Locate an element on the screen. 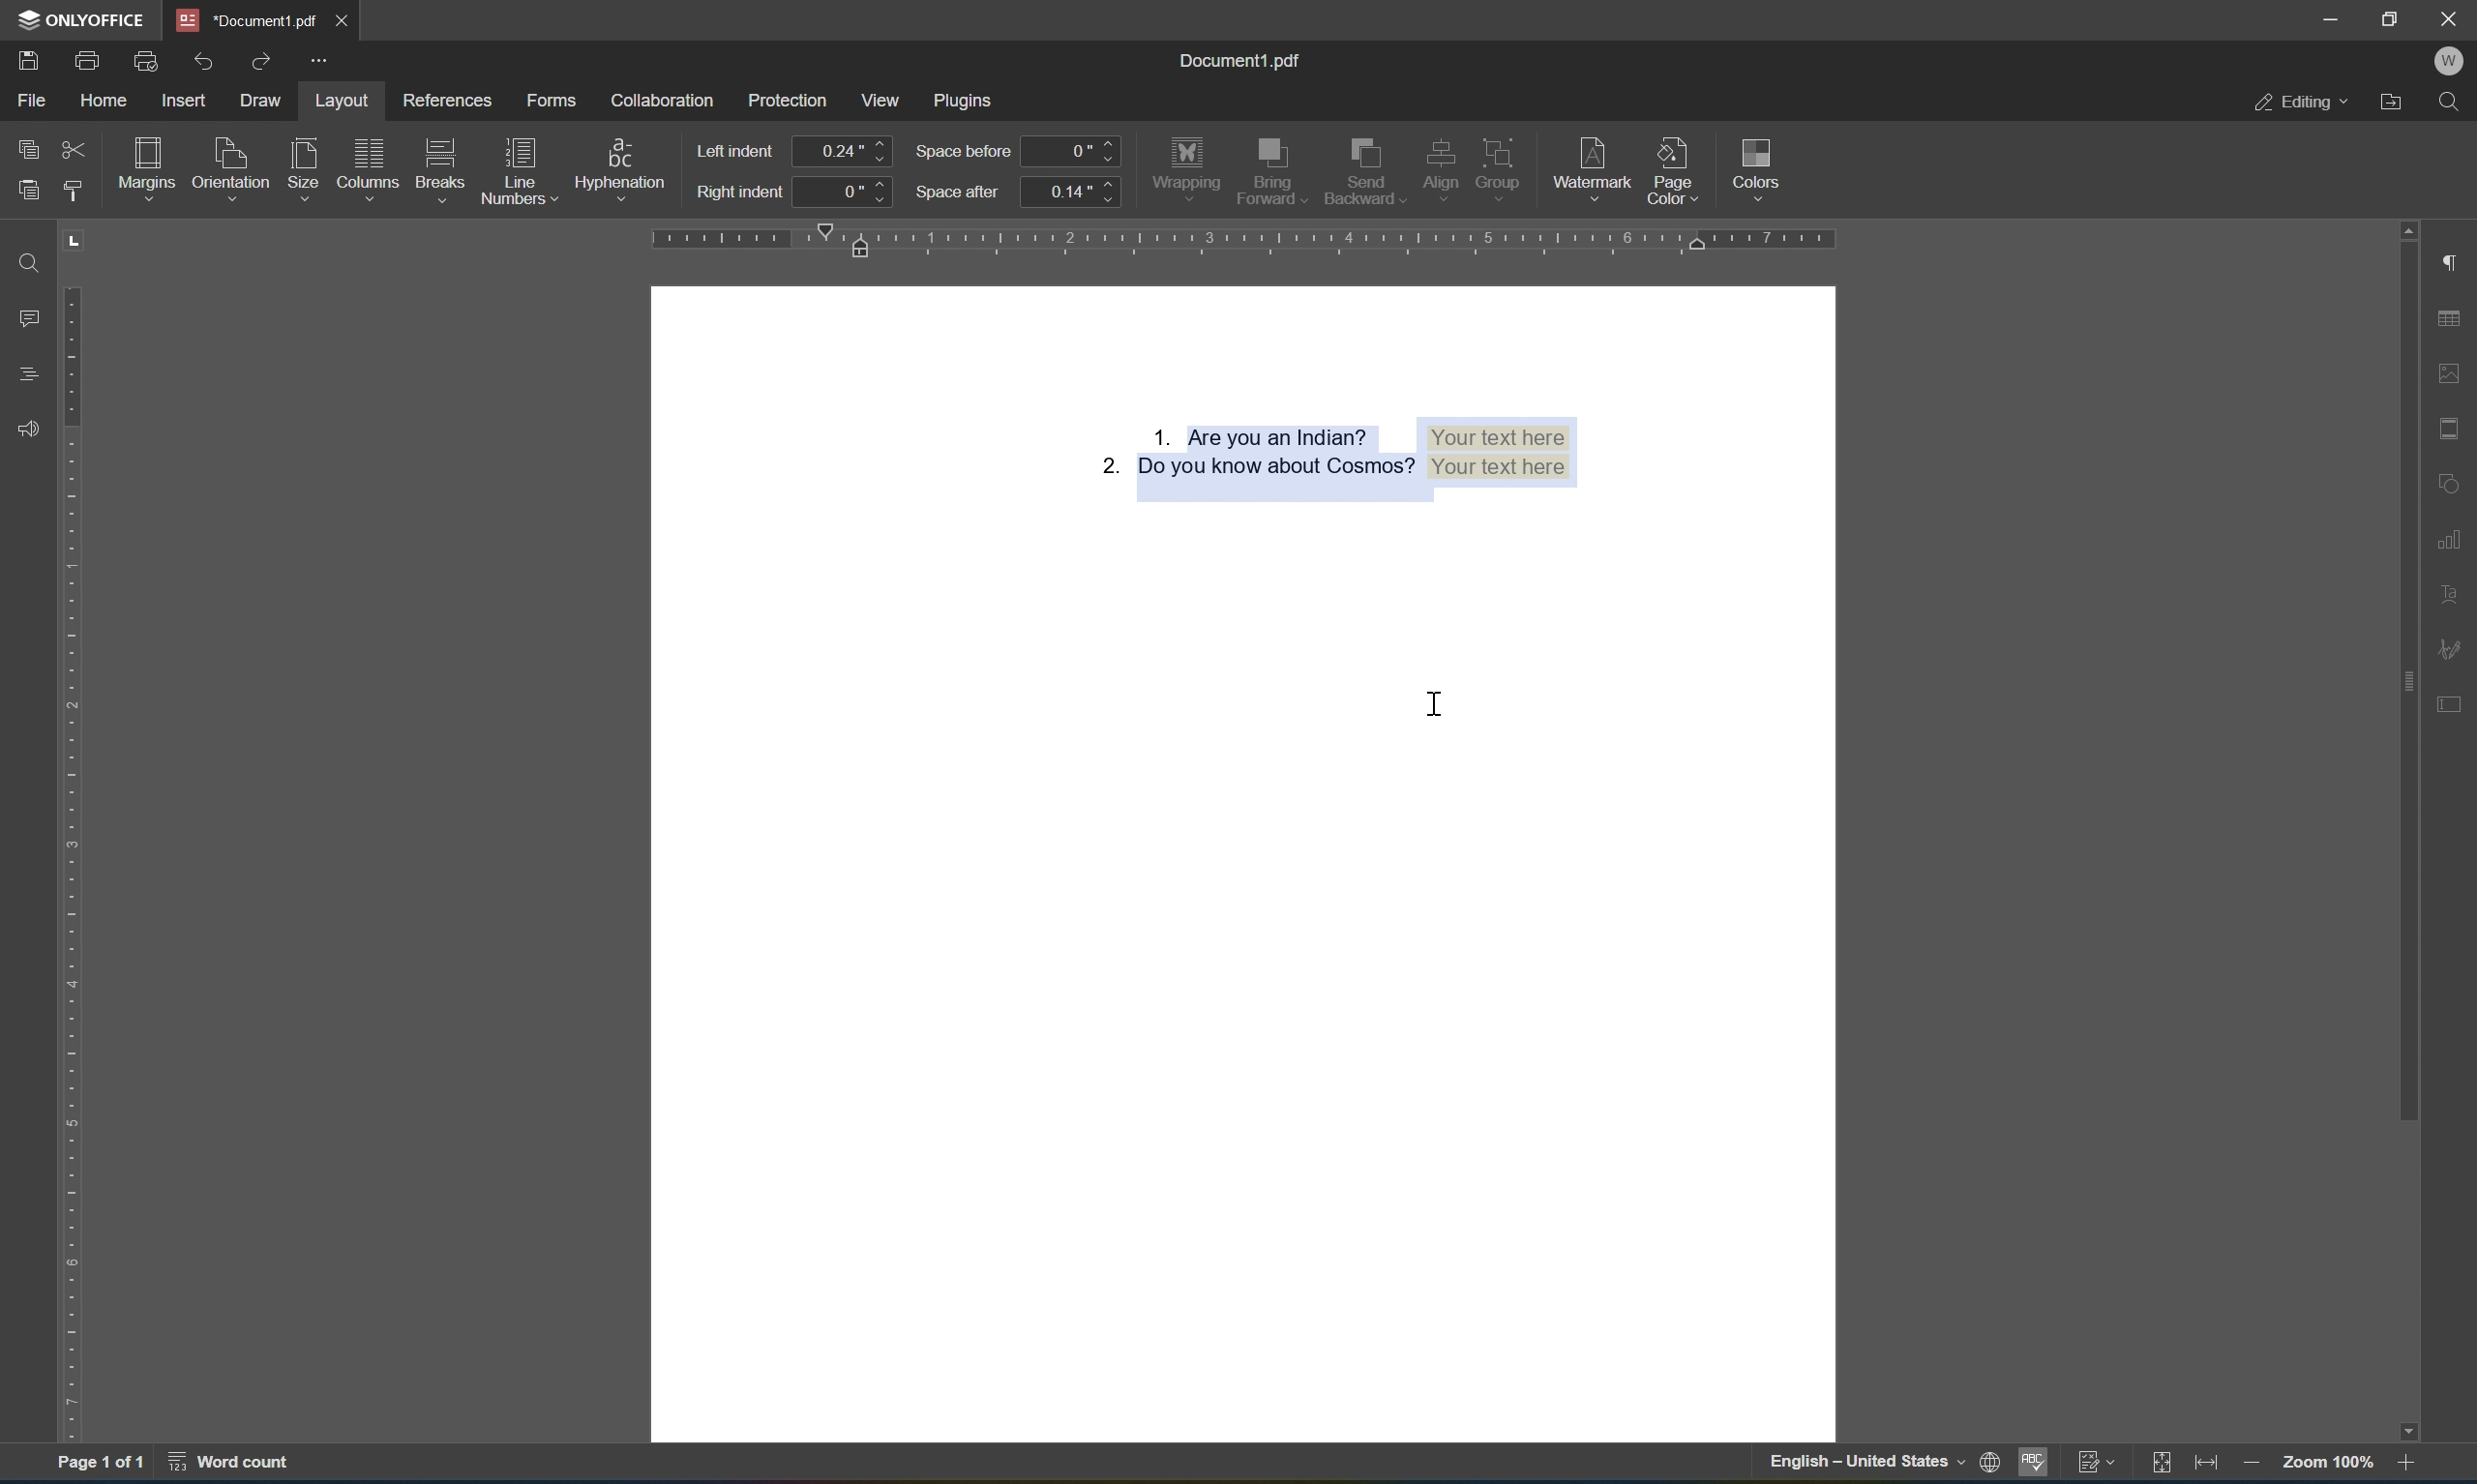  word count is located at coordinates (240, 1467).